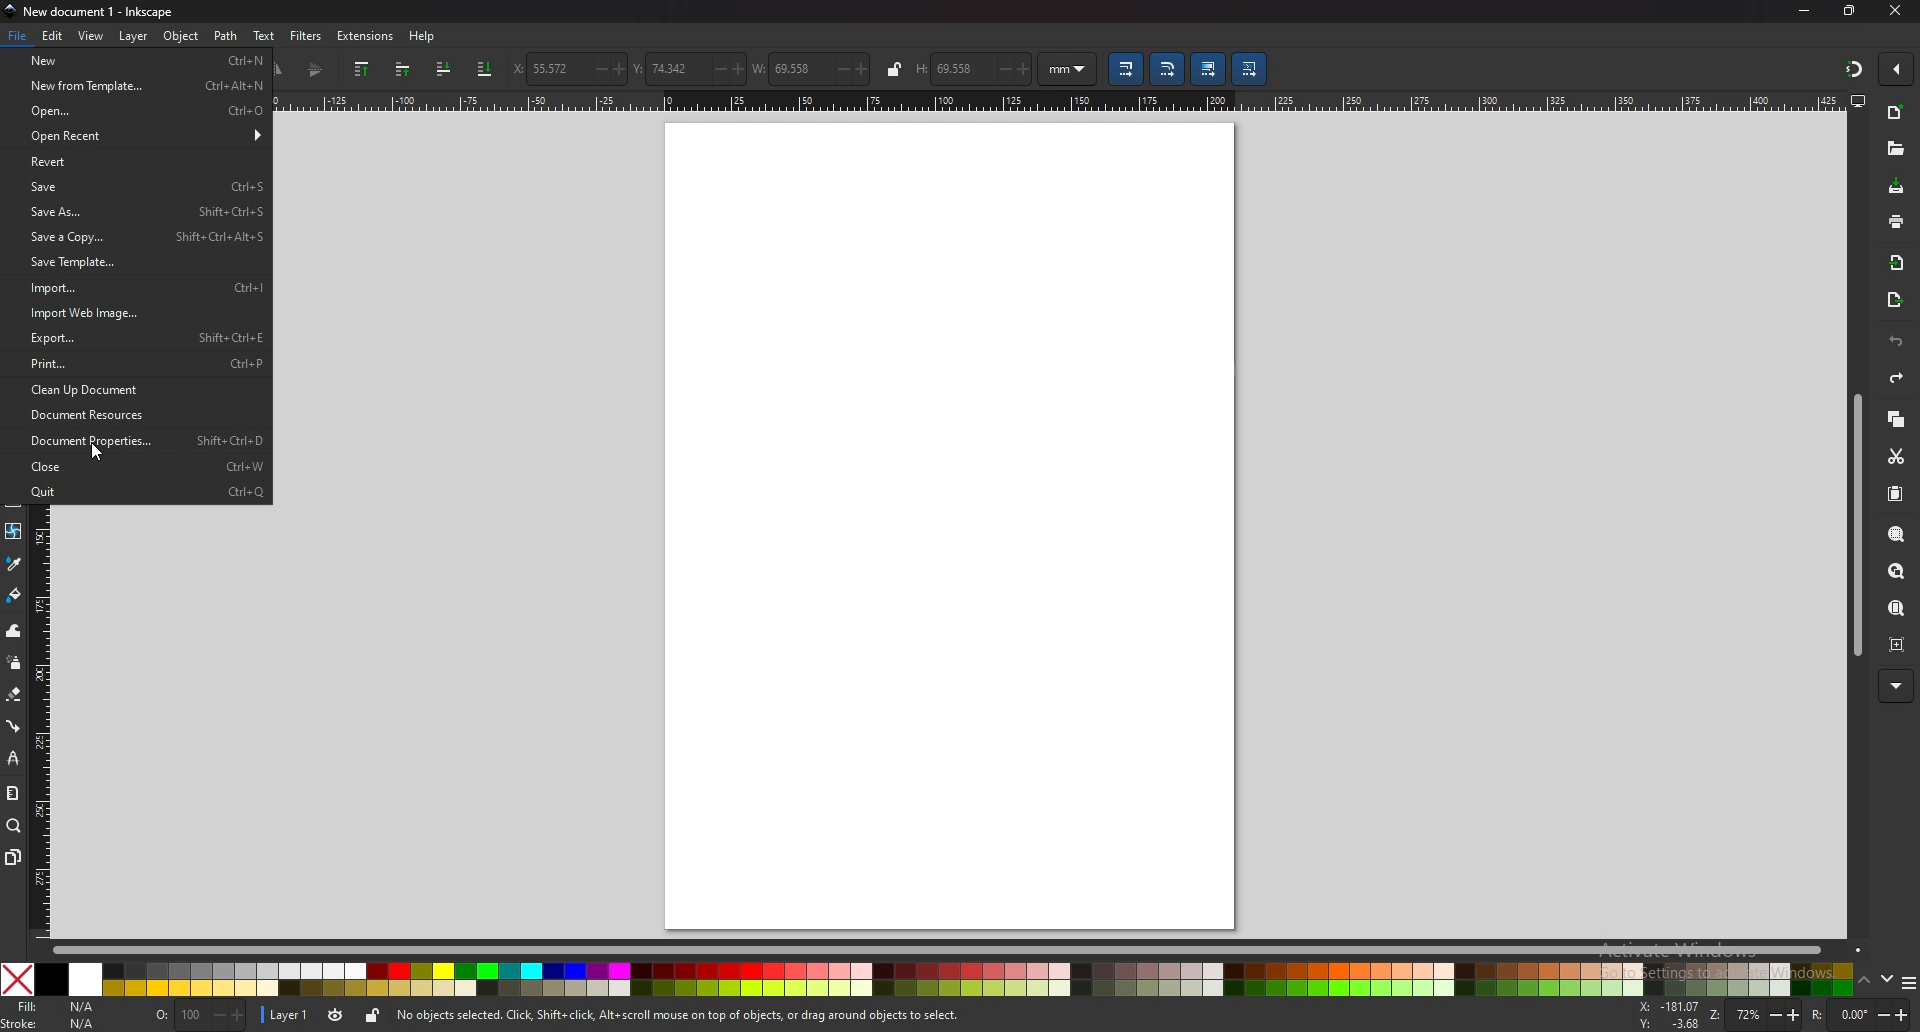 Image resolution: width=1920 pixels, height=1032 pixels. Describe the element at coordinates (17, 978) in the screenshot. I see `Close` at that location.